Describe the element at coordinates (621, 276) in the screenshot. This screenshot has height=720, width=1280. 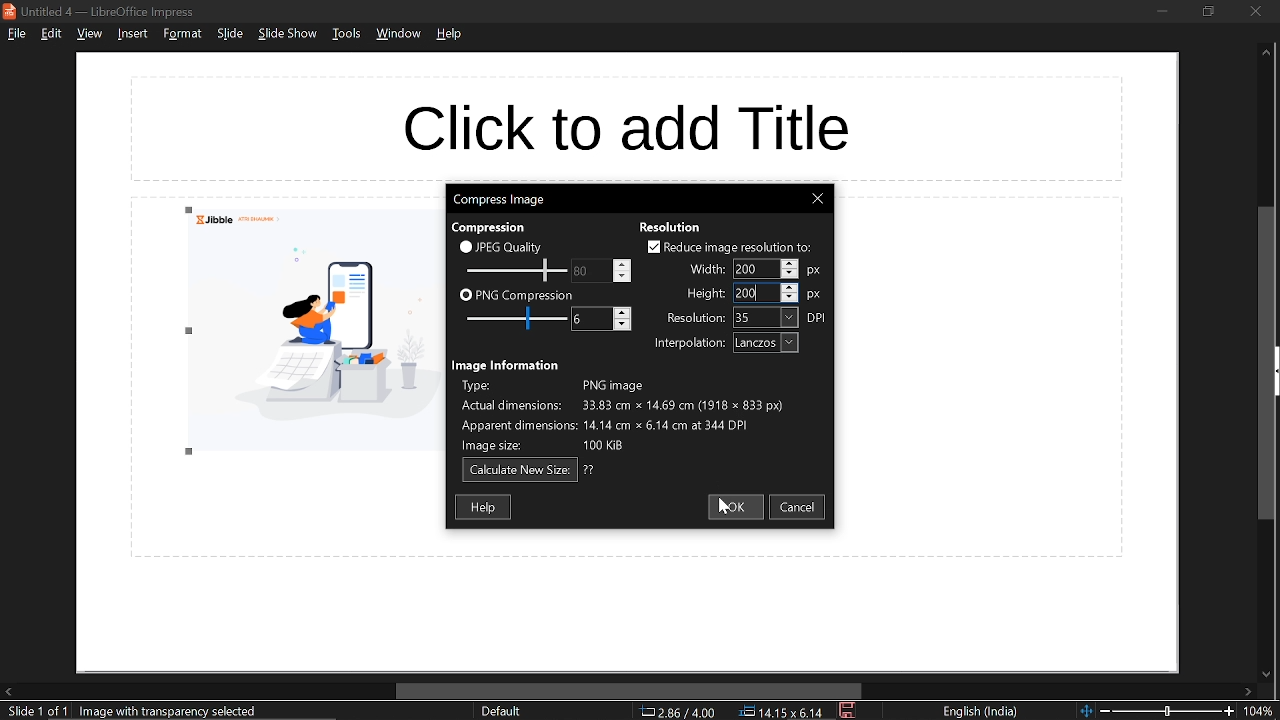
I see `decrease jpeg quality` at that location.